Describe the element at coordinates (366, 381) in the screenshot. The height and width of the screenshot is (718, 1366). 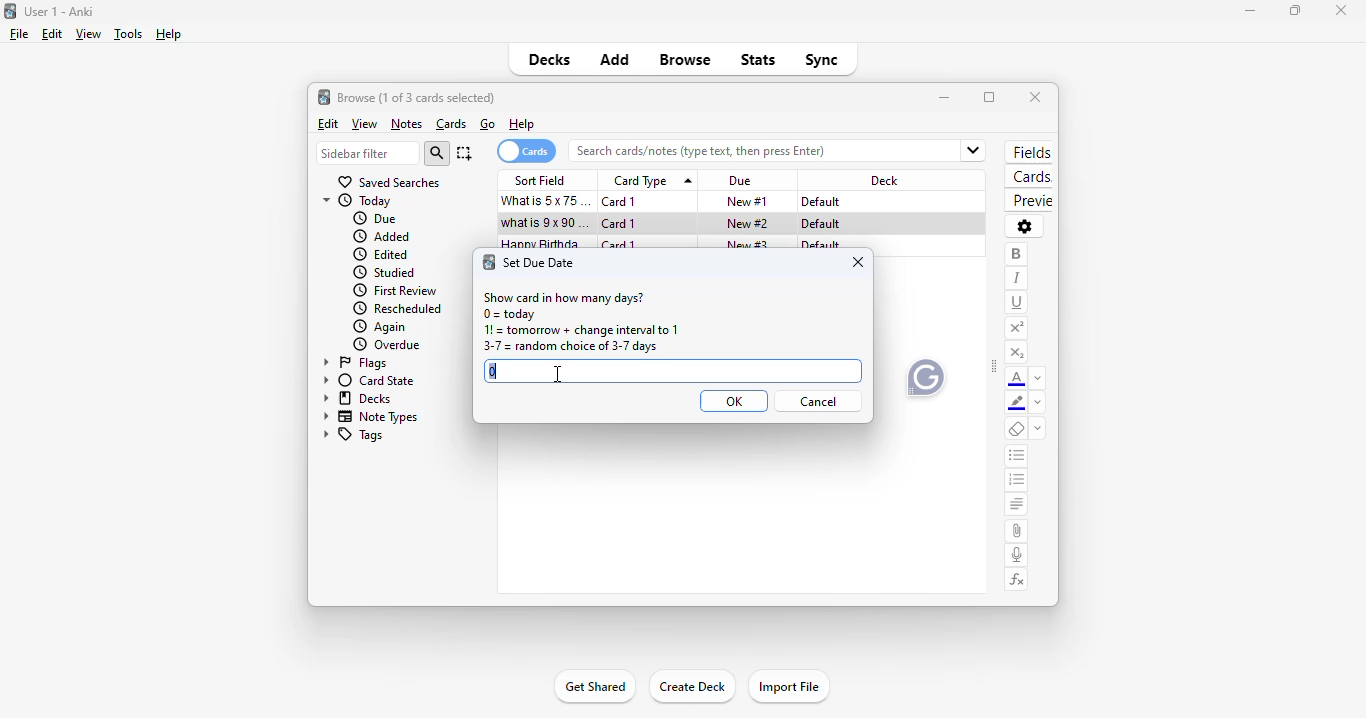
I see `card state` at that location.